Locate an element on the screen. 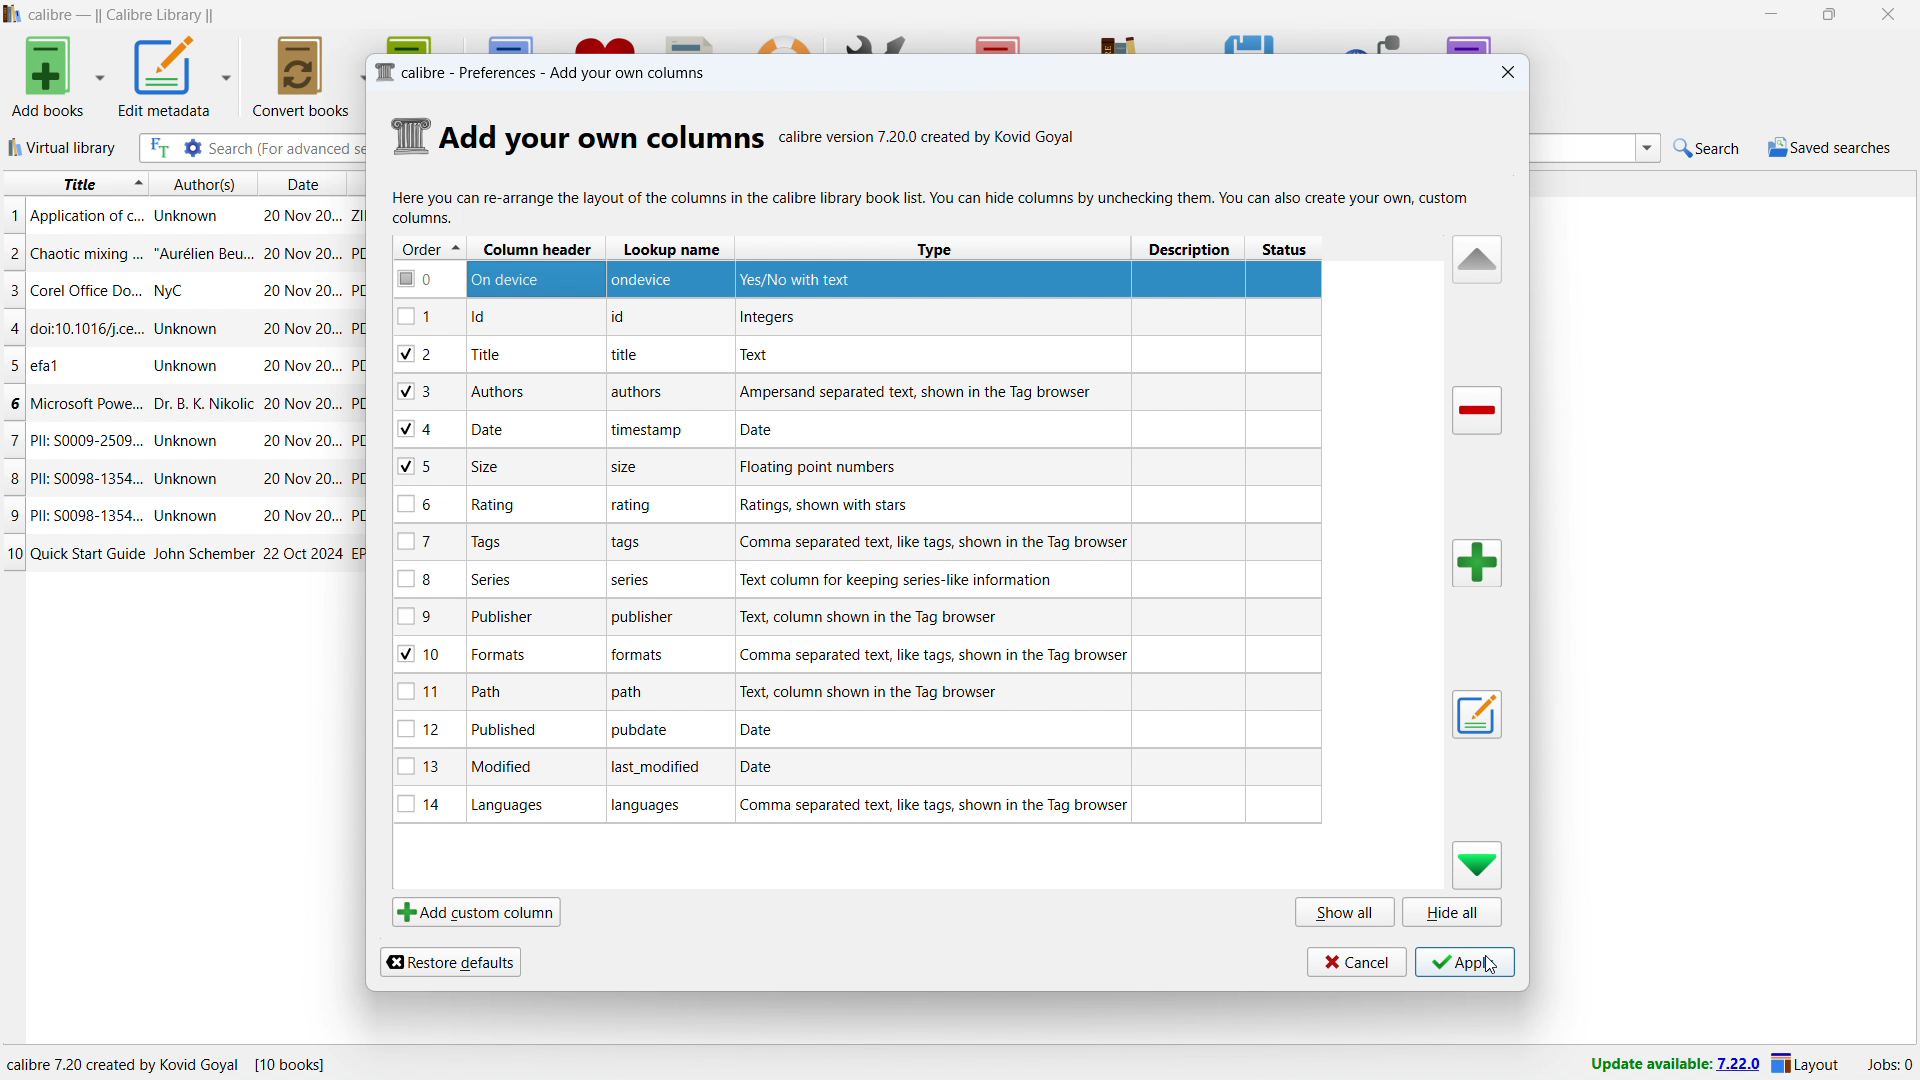 This screenshot has height=1080, width=1920. Comma separated text, like tags, shown in the Tag browser is located at coordinates (937, 542).